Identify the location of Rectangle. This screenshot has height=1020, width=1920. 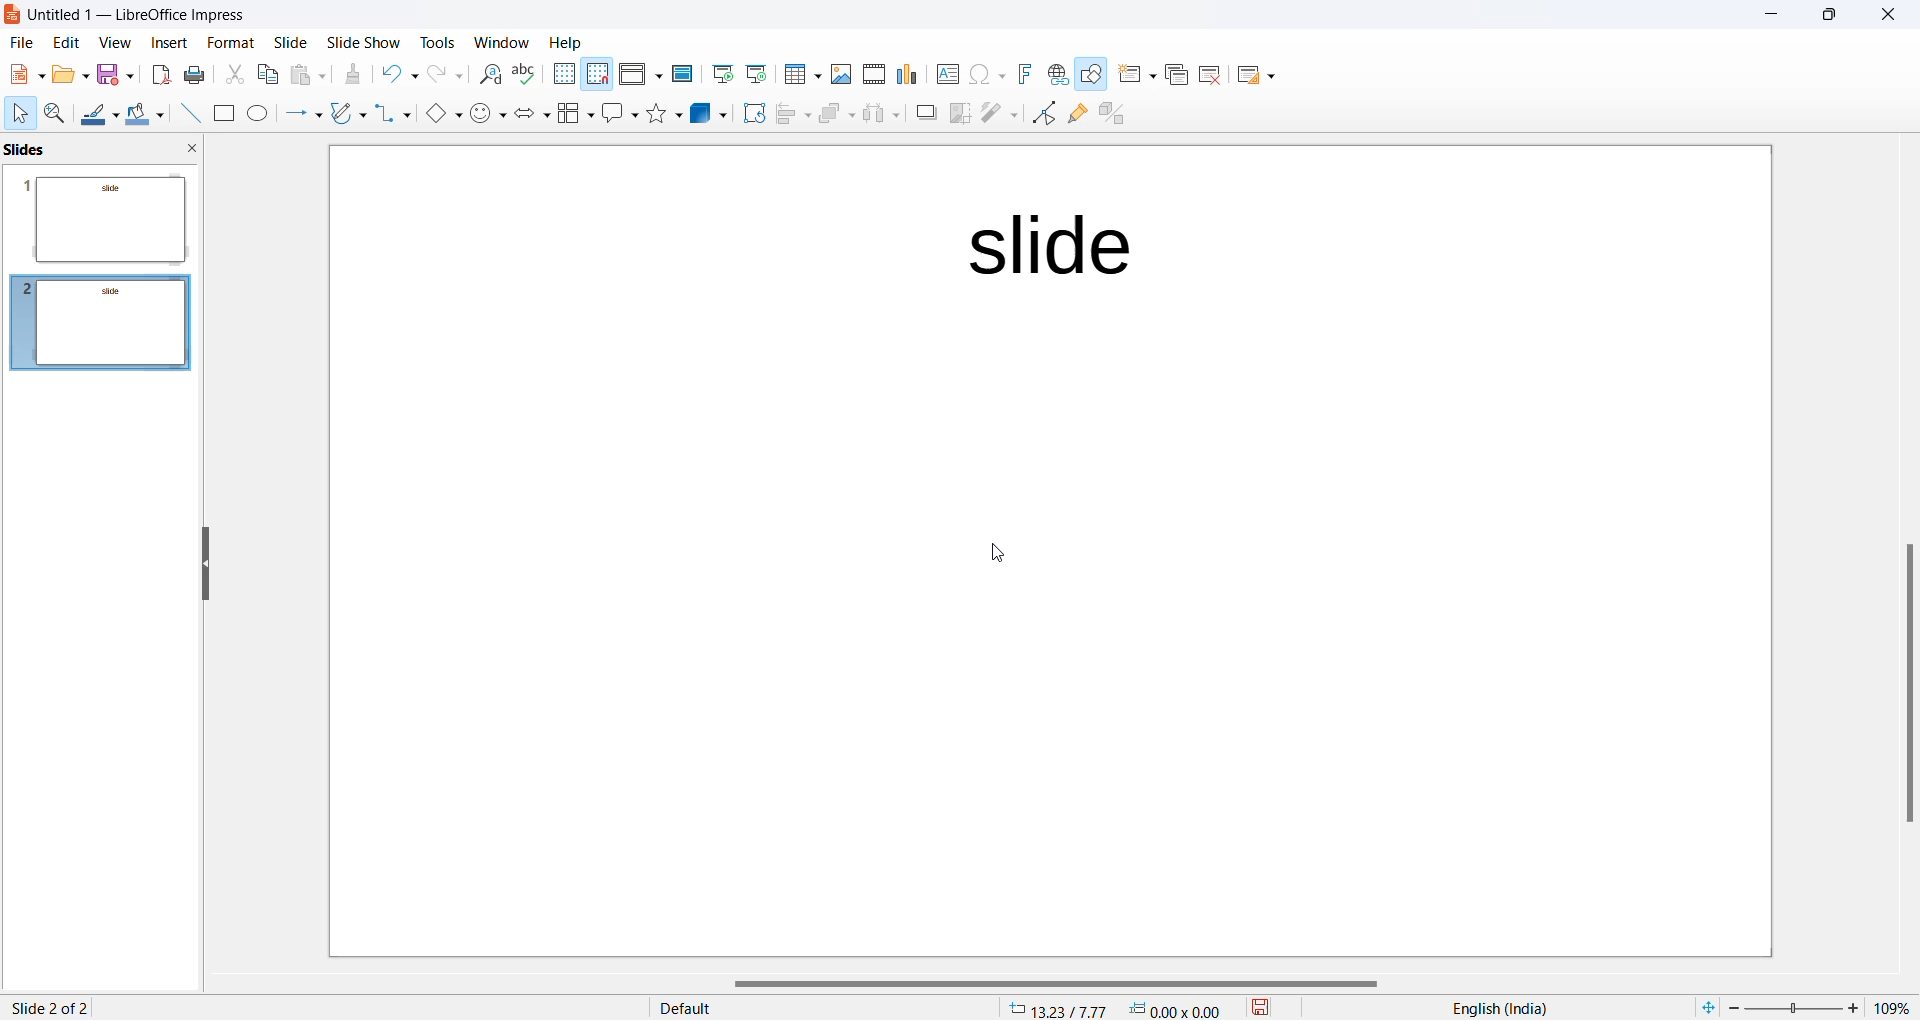
(221, 113).